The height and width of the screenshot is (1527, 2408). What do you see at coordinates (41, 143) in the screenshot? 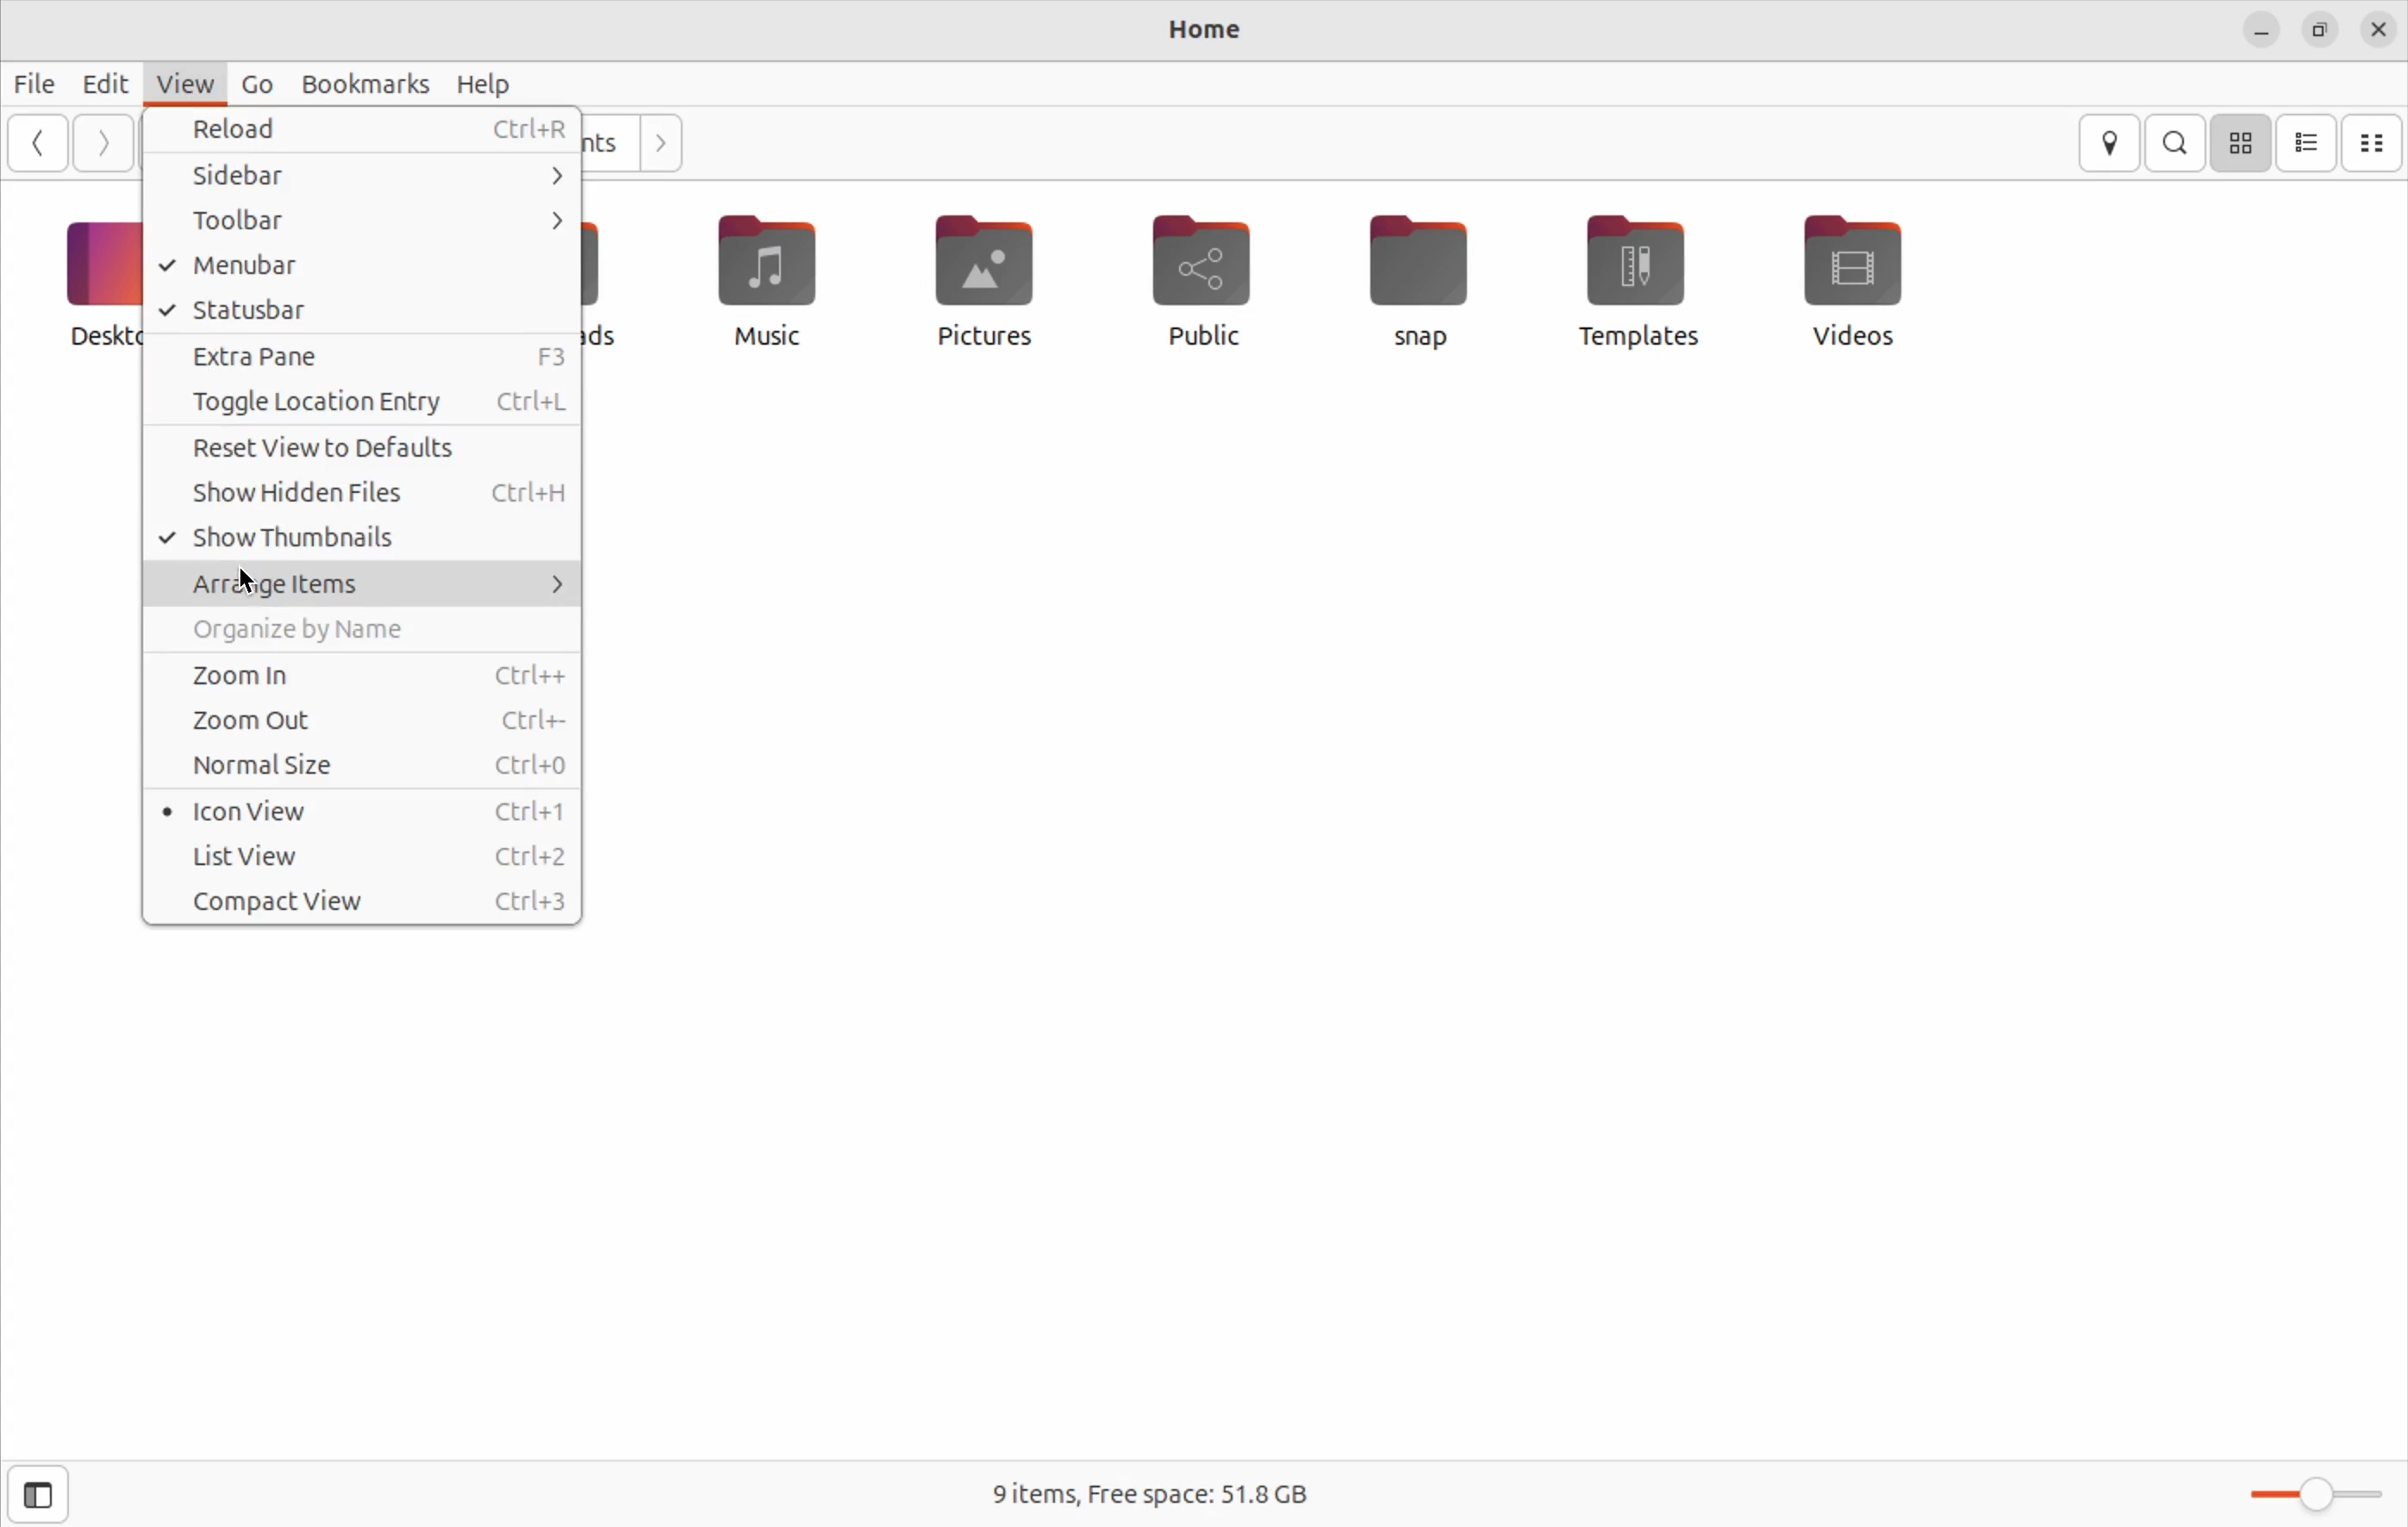
I see `Go back ward` at bounding box center [41, 143].